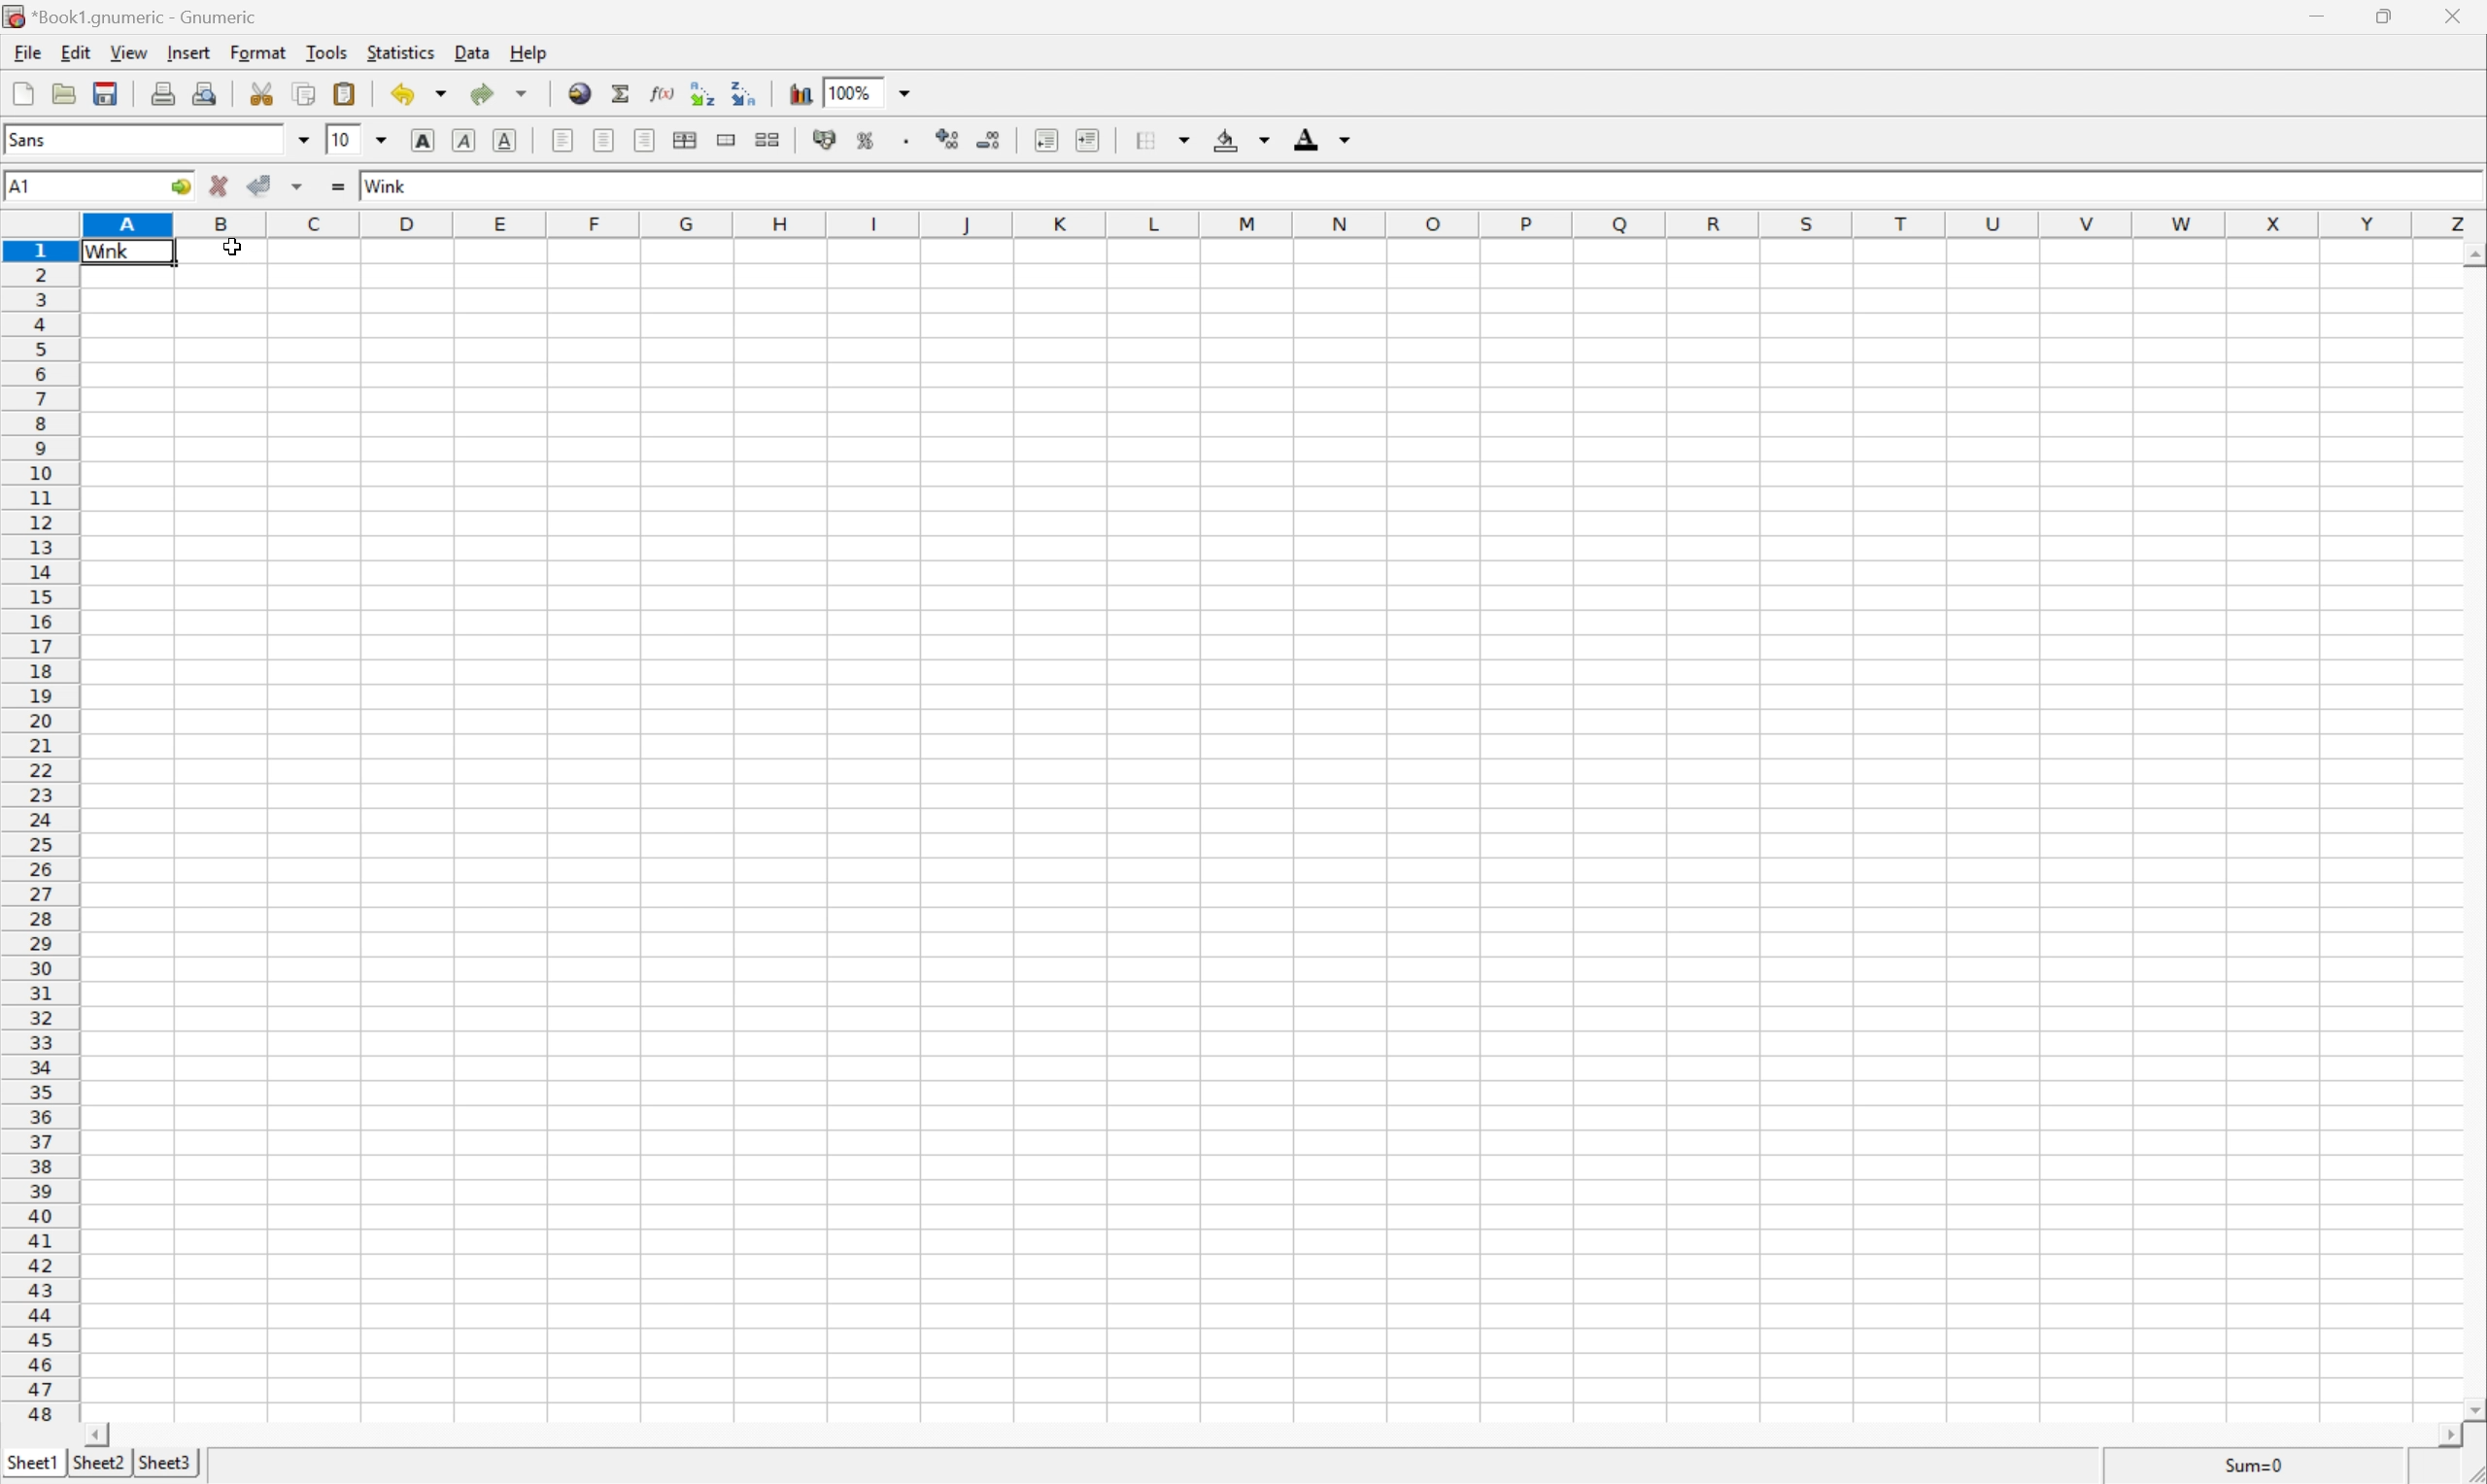 Image resolution: width=2487 pixels, height=1484 pixels. What do you see at coordinates (297, 189) in the screenshot?
I see `accept changes across selection` at bounding box center [297, 189].